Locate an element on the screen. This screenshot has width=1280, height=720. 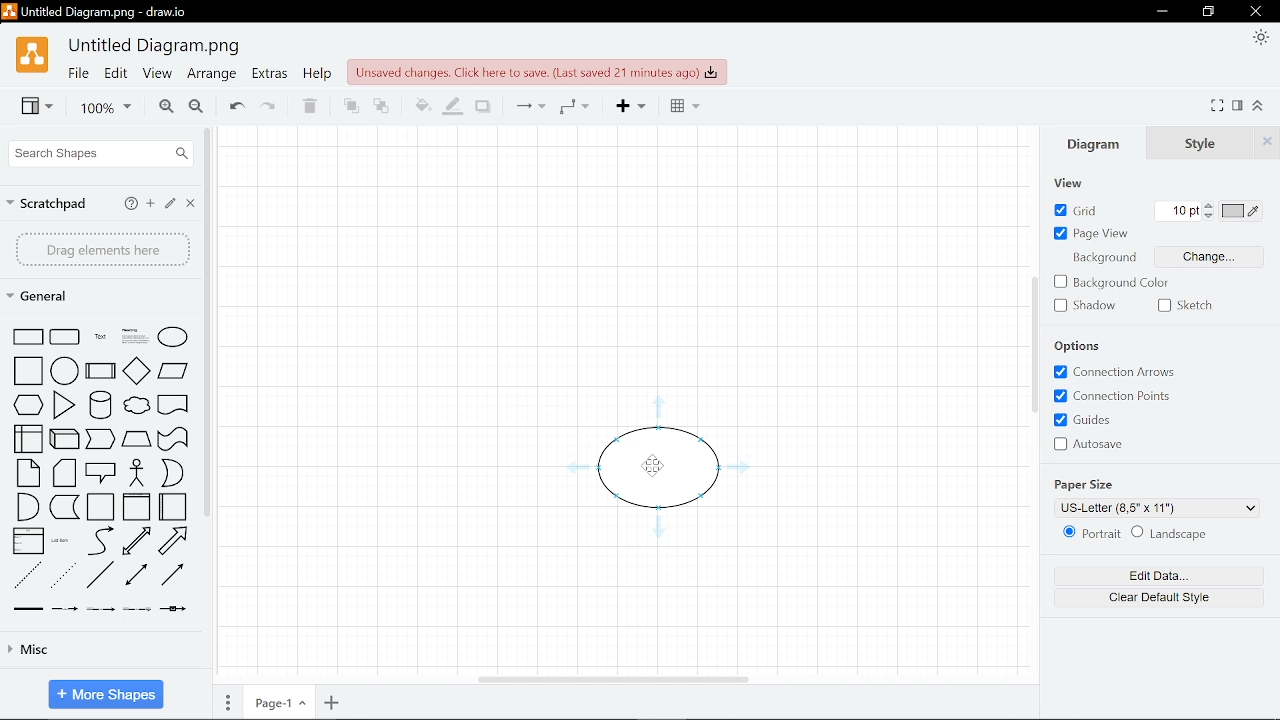
Misc shapes is located at coordinates (89, 650).